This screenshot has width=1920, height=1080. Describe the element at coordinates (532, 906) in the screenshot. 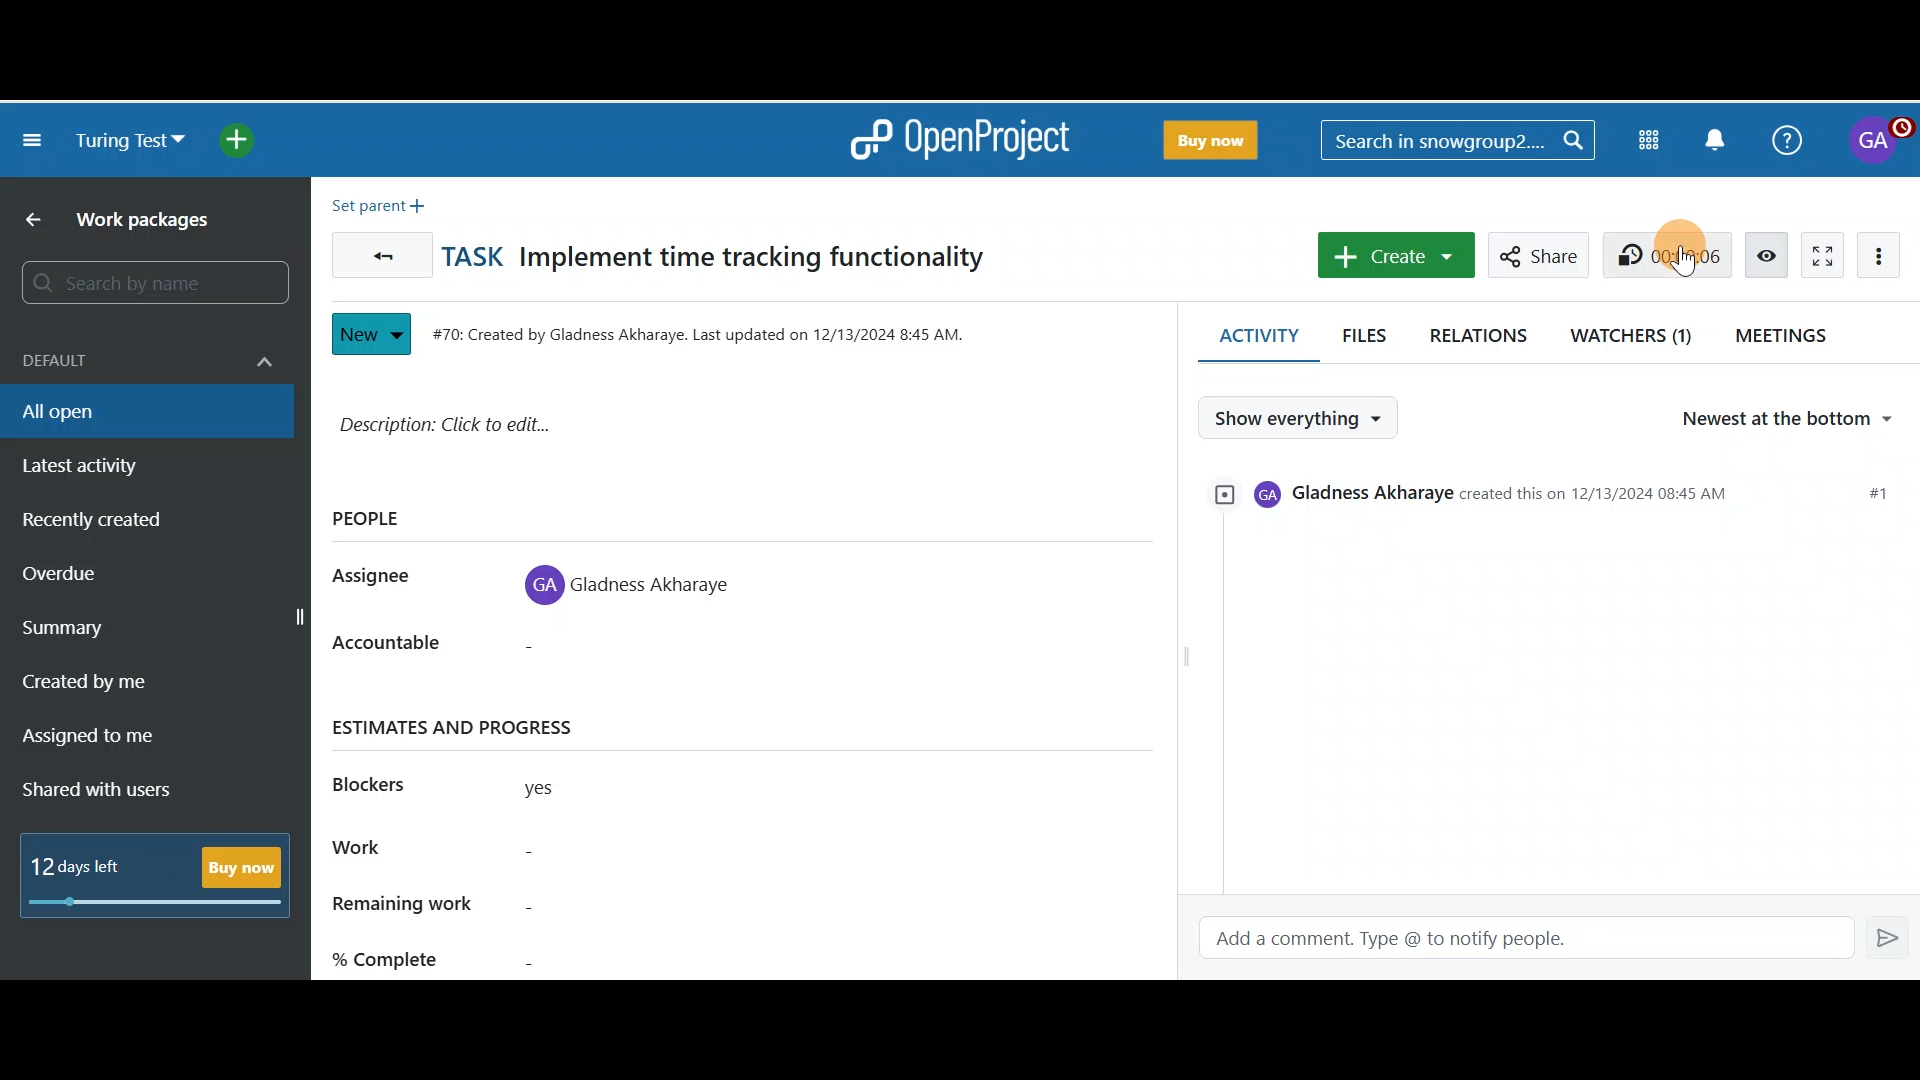

I see `Remaining work` at that location.